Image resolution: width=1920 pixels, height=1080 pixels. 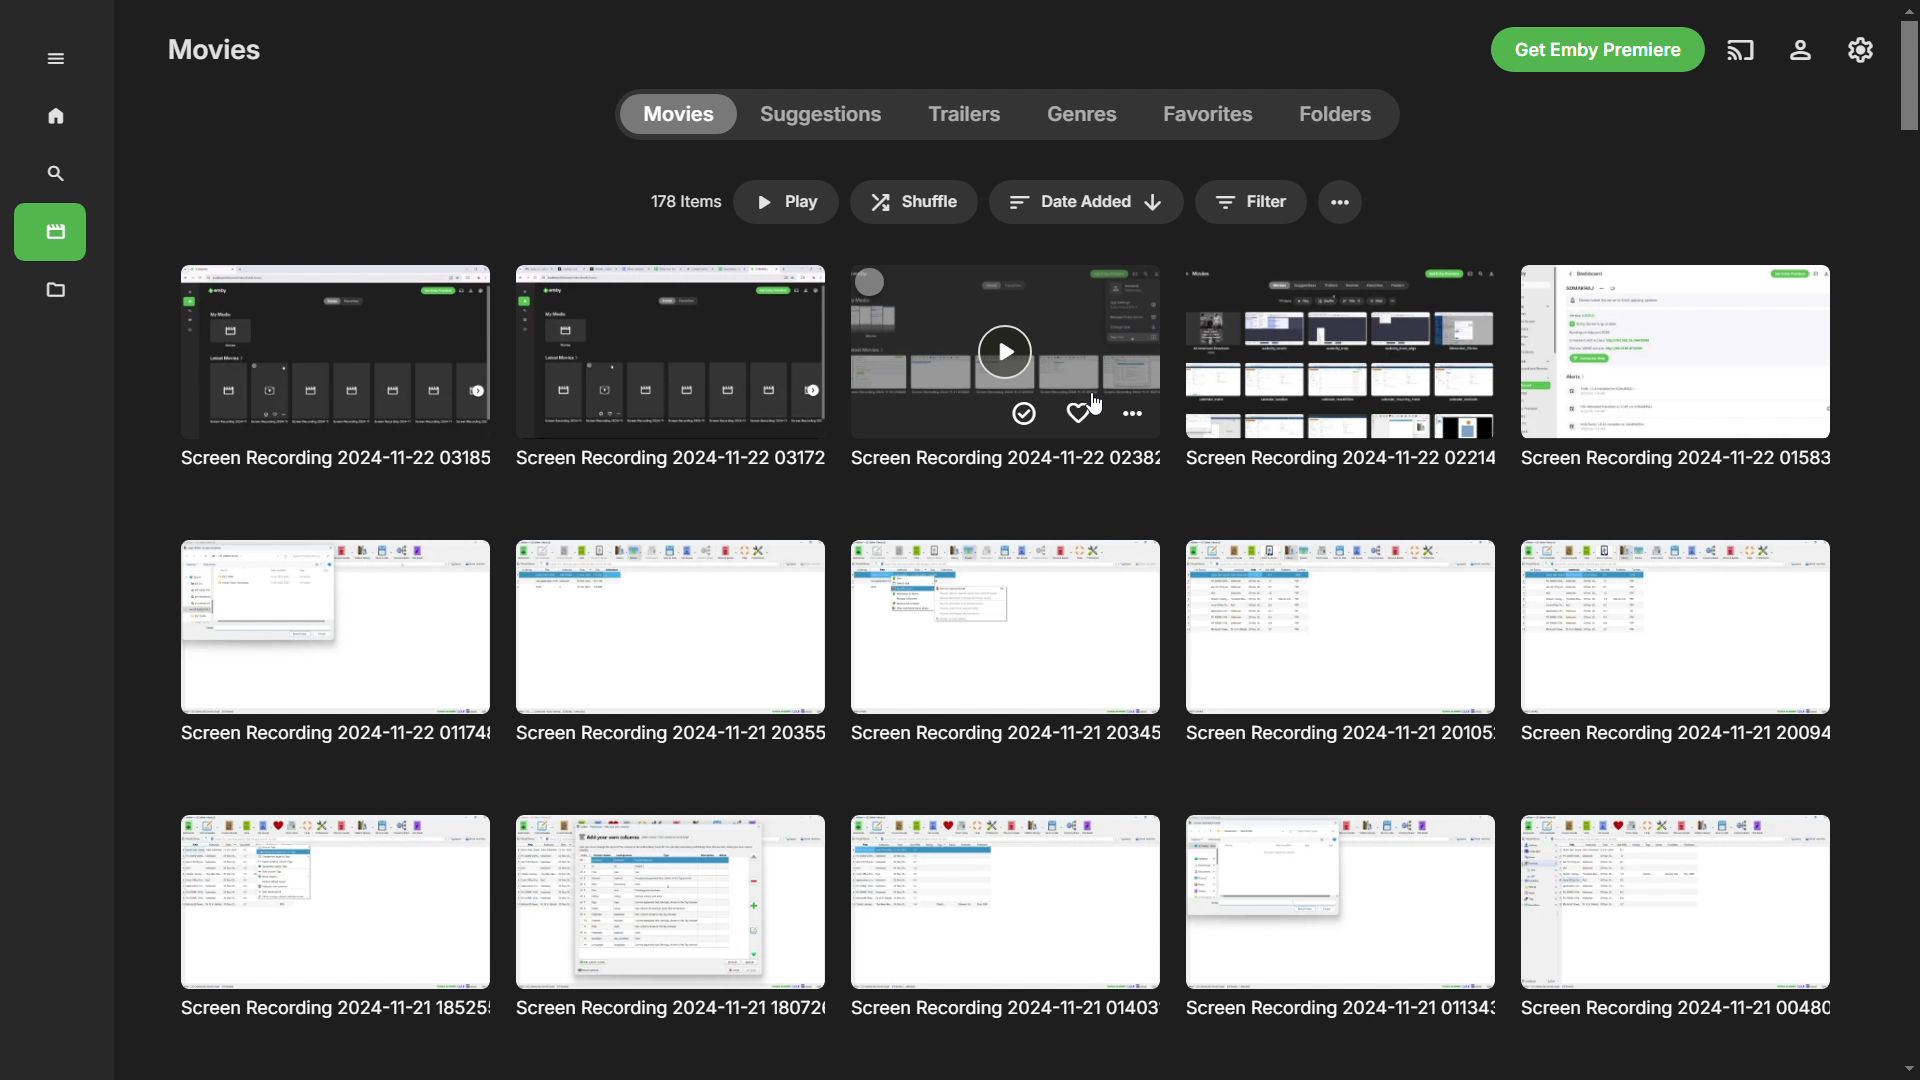 I want to click on , so click(x=1343, y=369).